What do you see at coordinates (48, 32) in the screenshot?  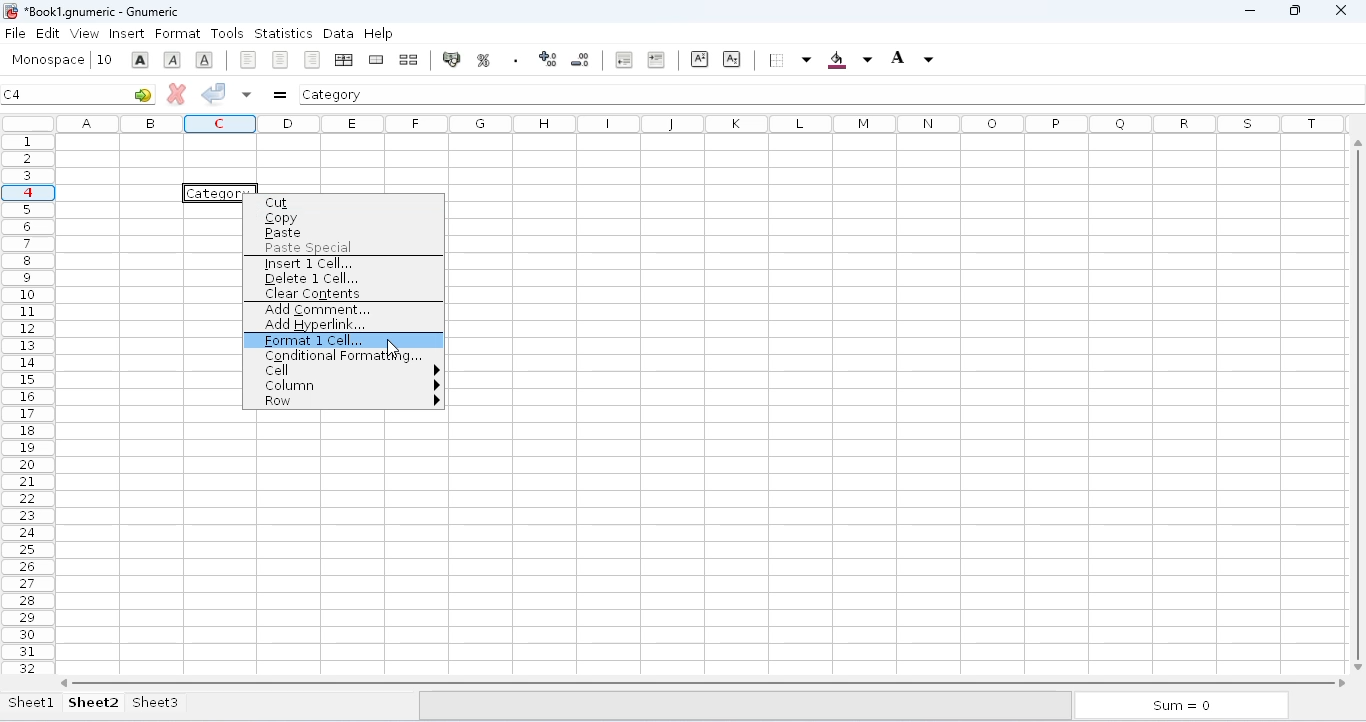 I see `edit` at bounding box center [48, 32].